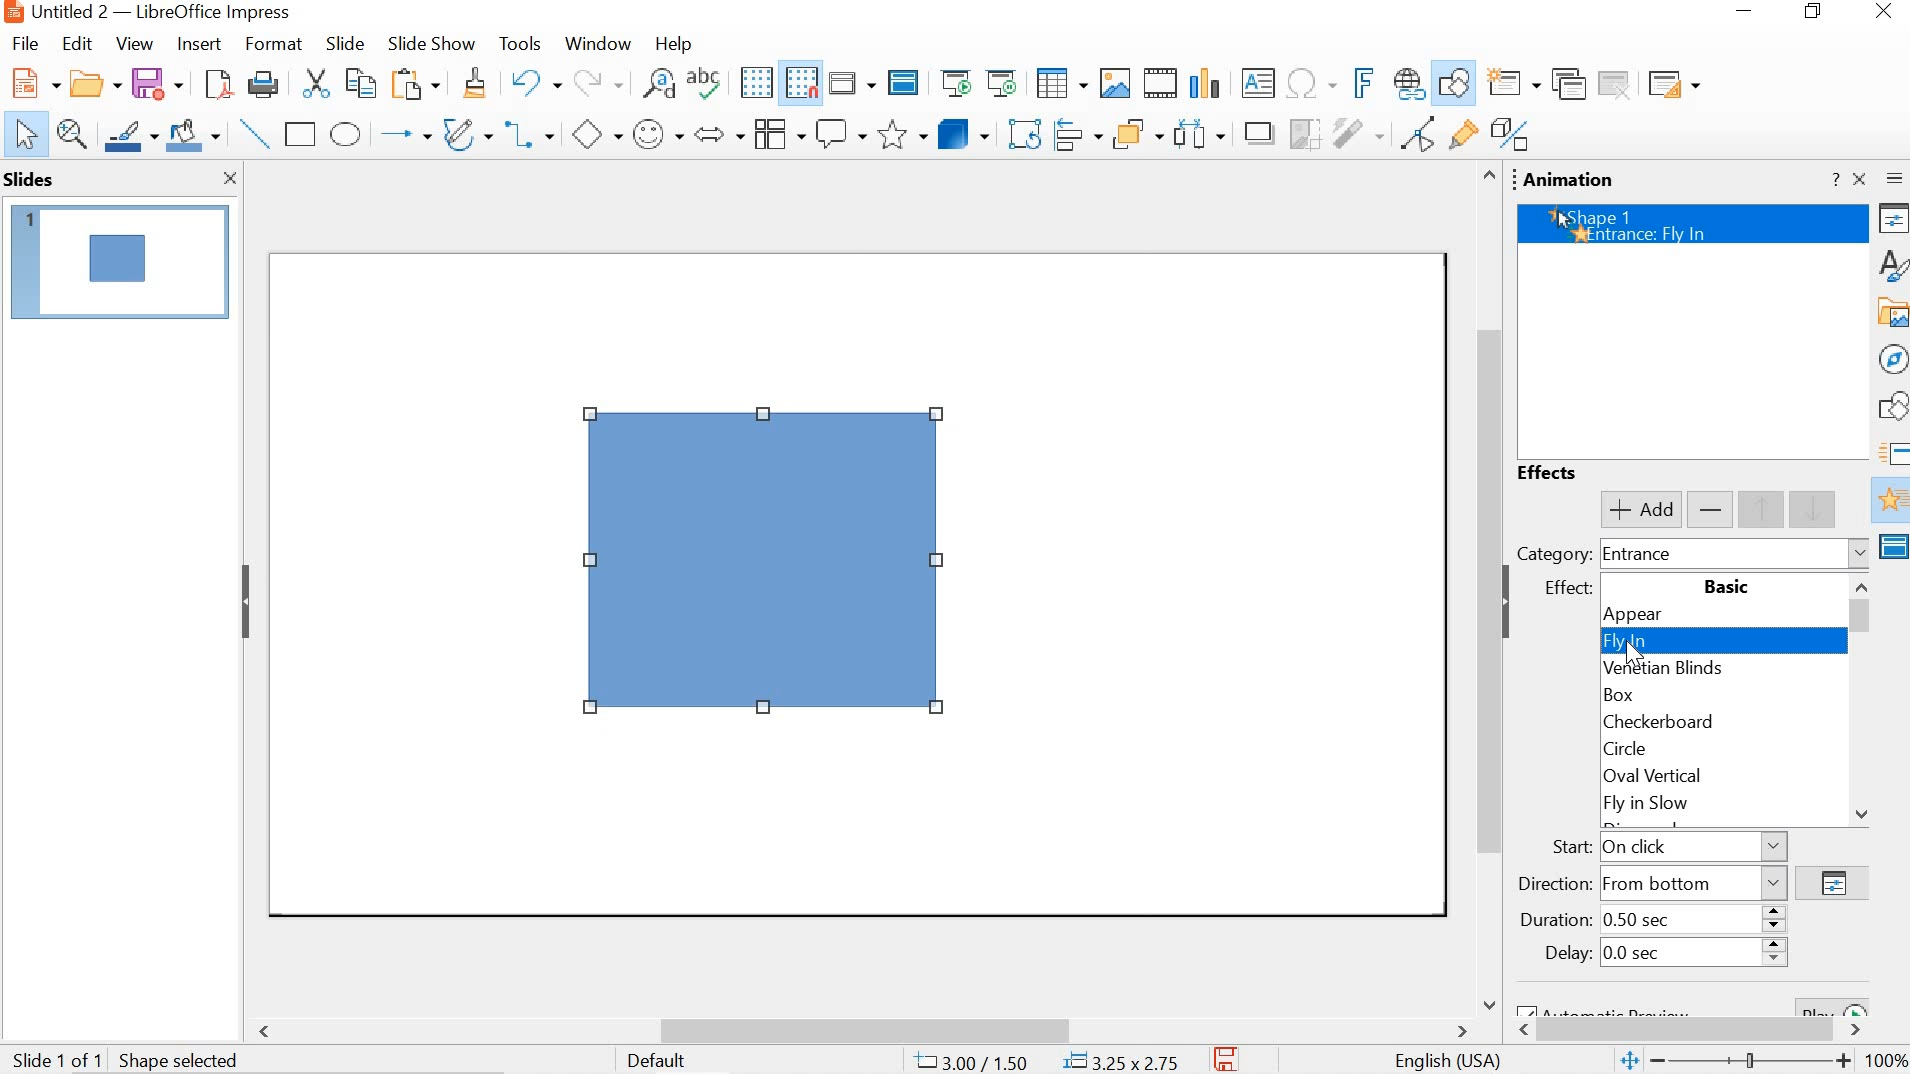 The width and height of the screenshot is (1910, 1074). I want to click on filter, so click(1357, 130).